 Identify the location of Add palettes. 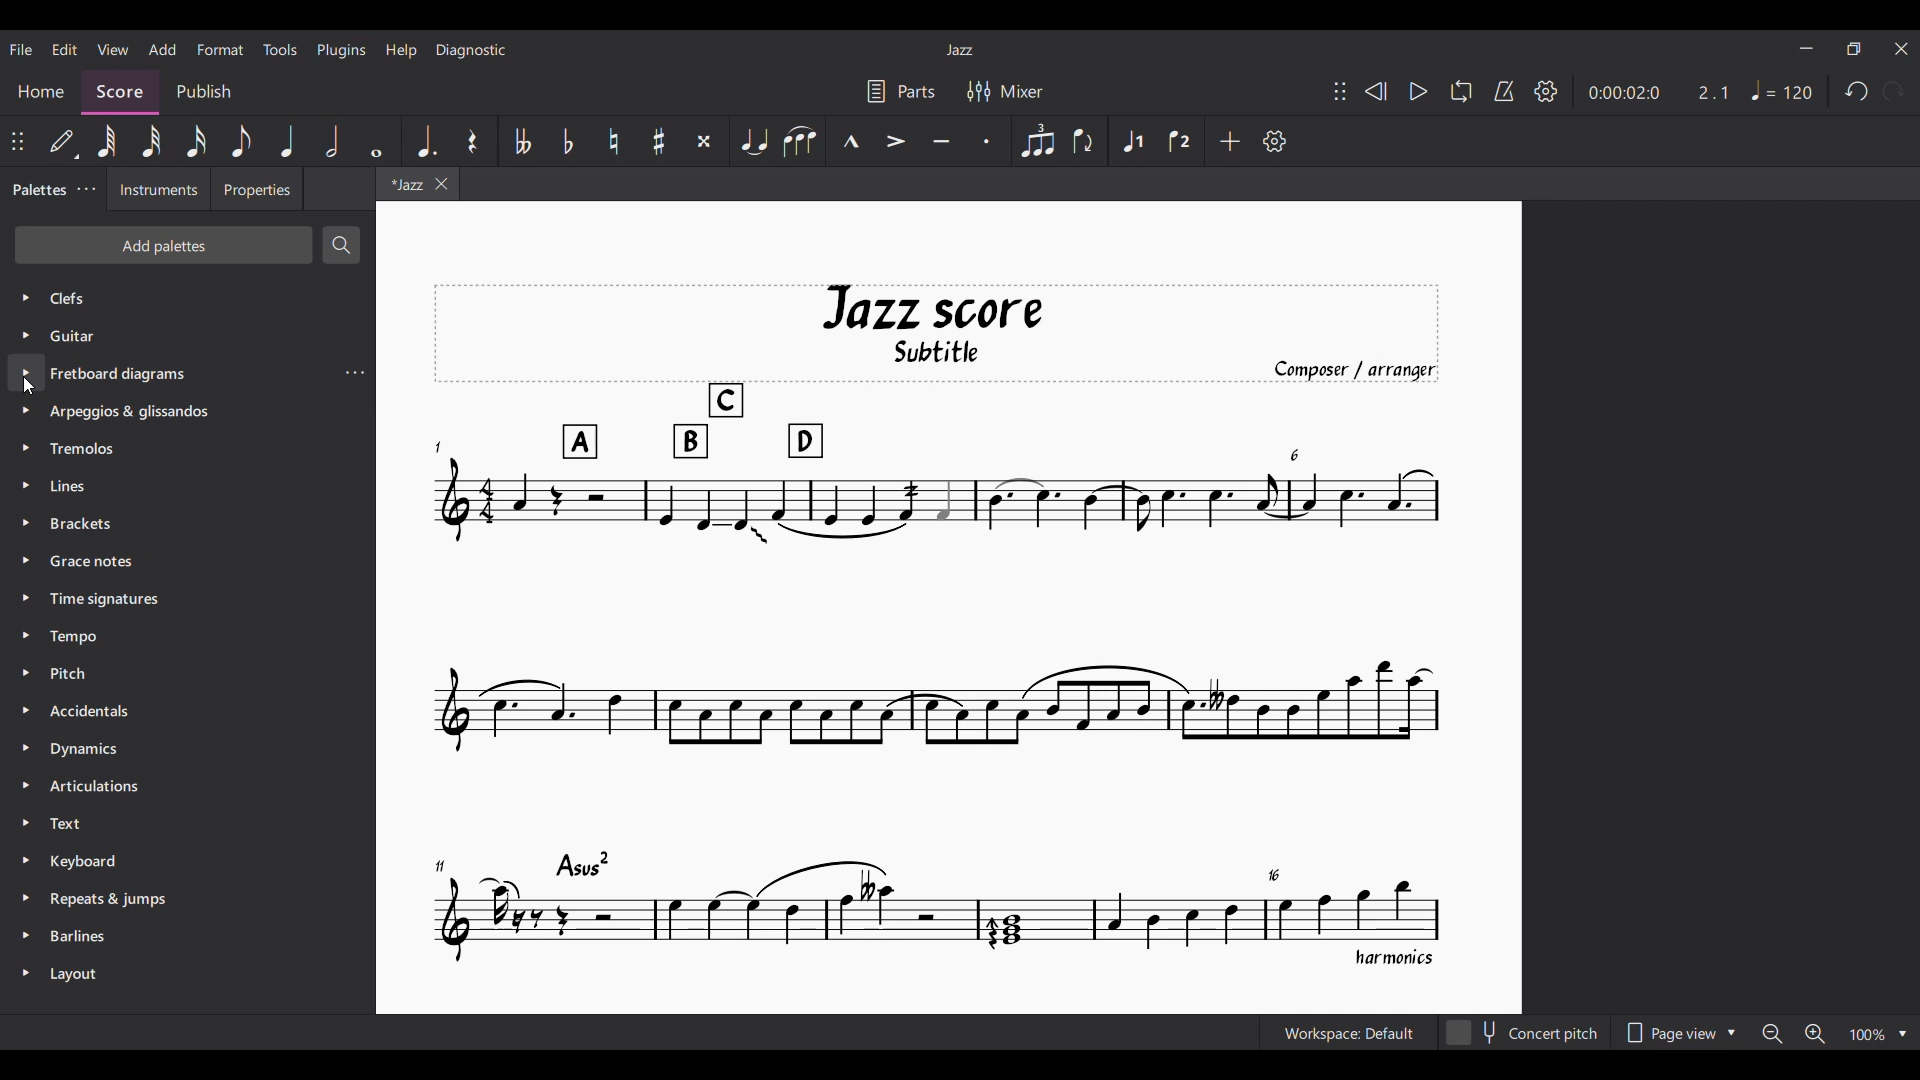
(162, 244).